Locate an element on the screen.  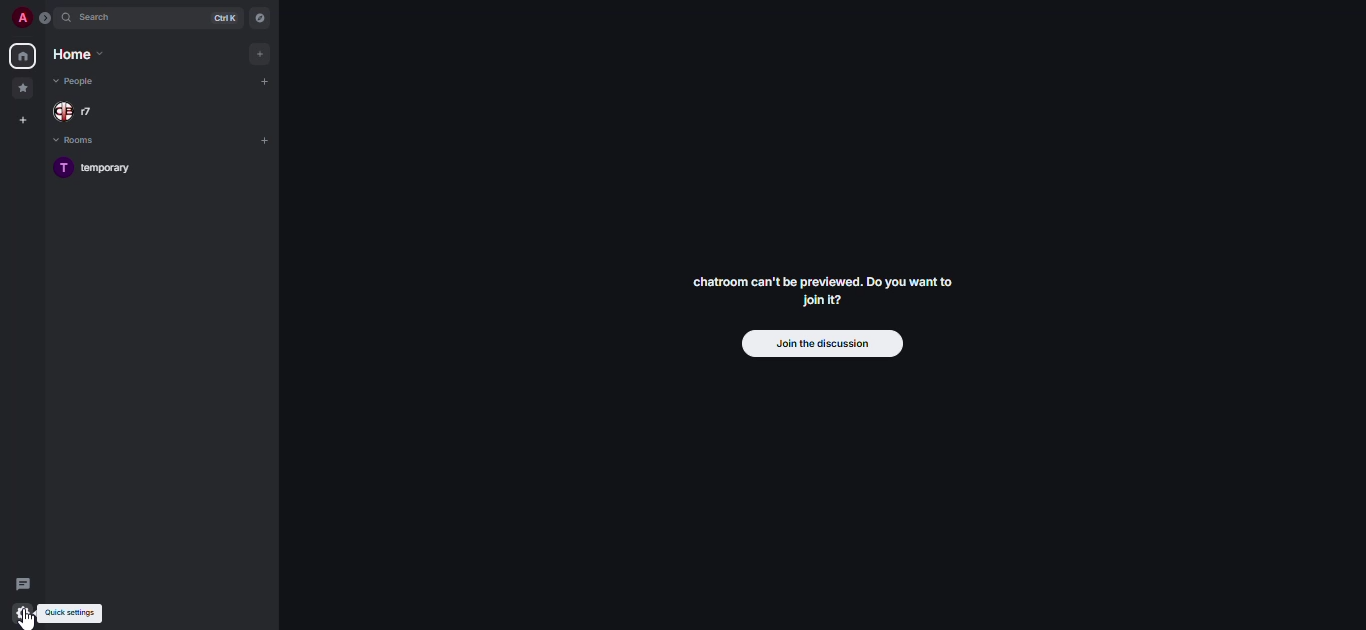
ctrl K is located at coordinates (220, 19).